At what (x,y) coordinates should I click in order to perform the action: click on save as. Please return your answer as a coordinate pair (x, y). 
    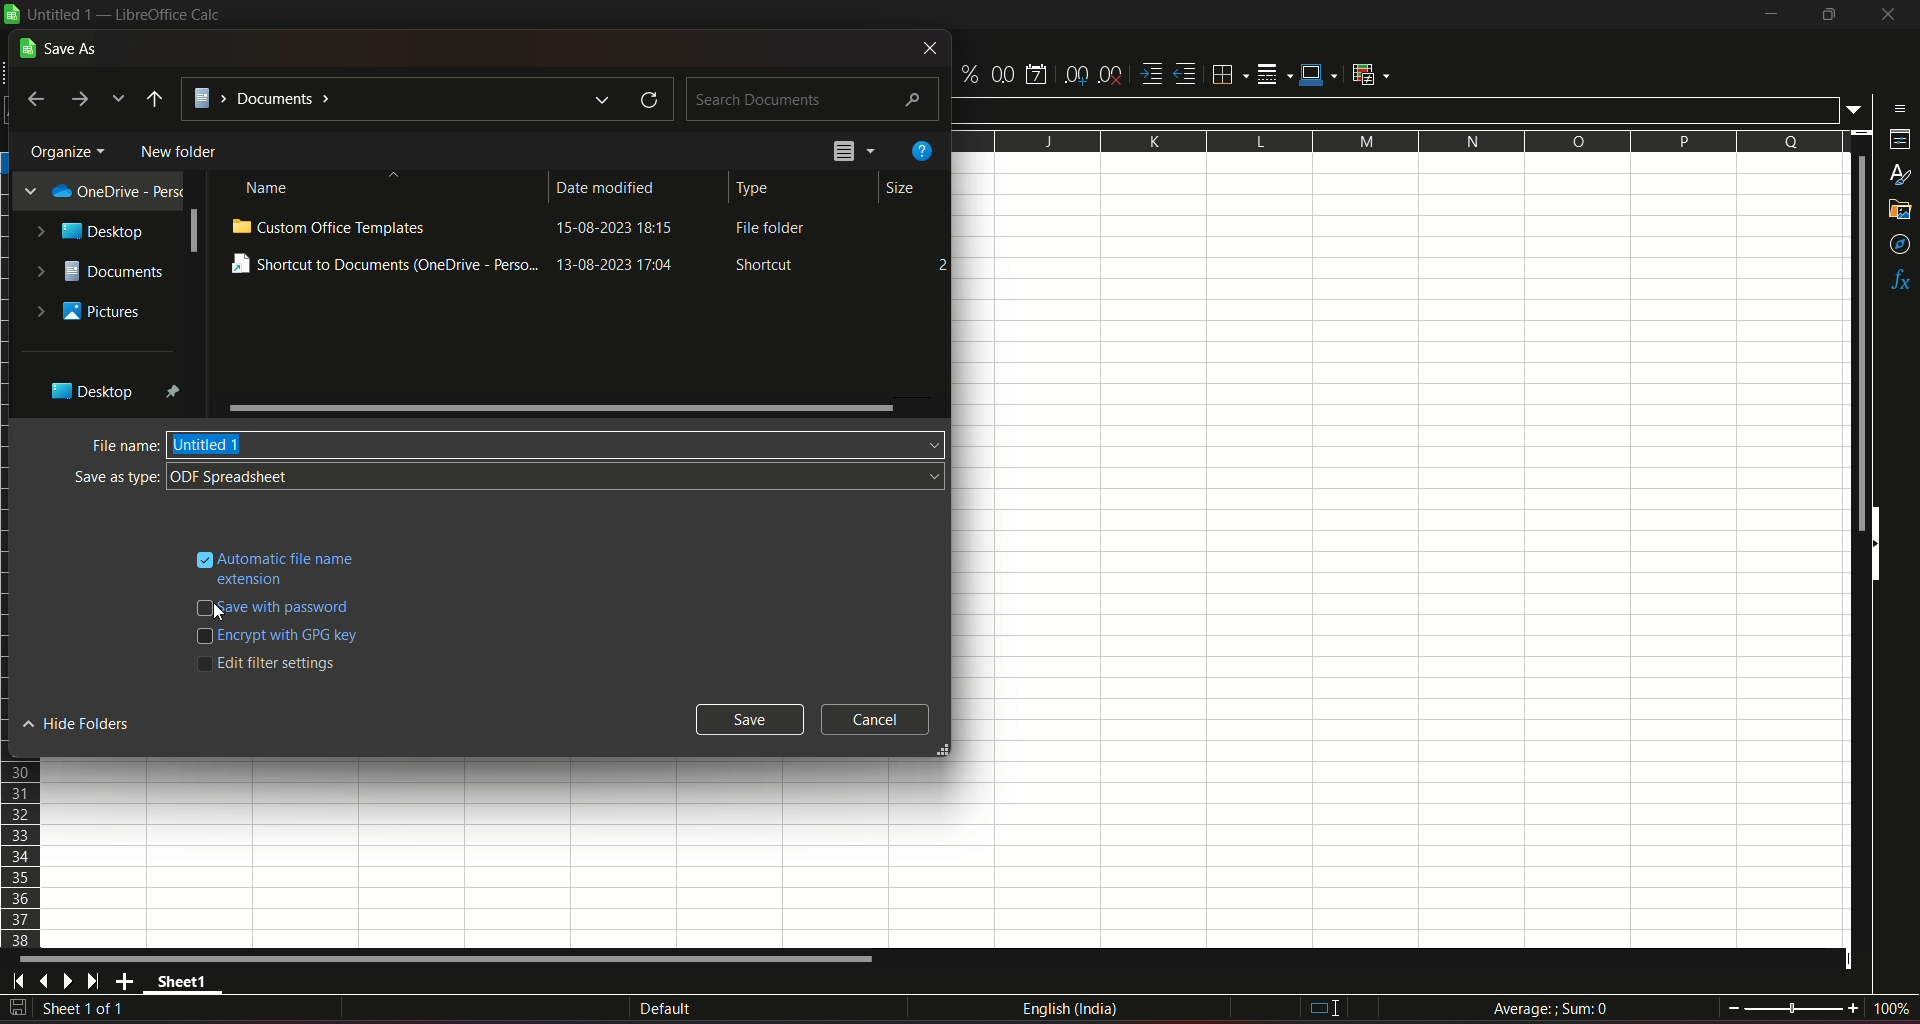
    Looking at the image, I should click on (62, 48).